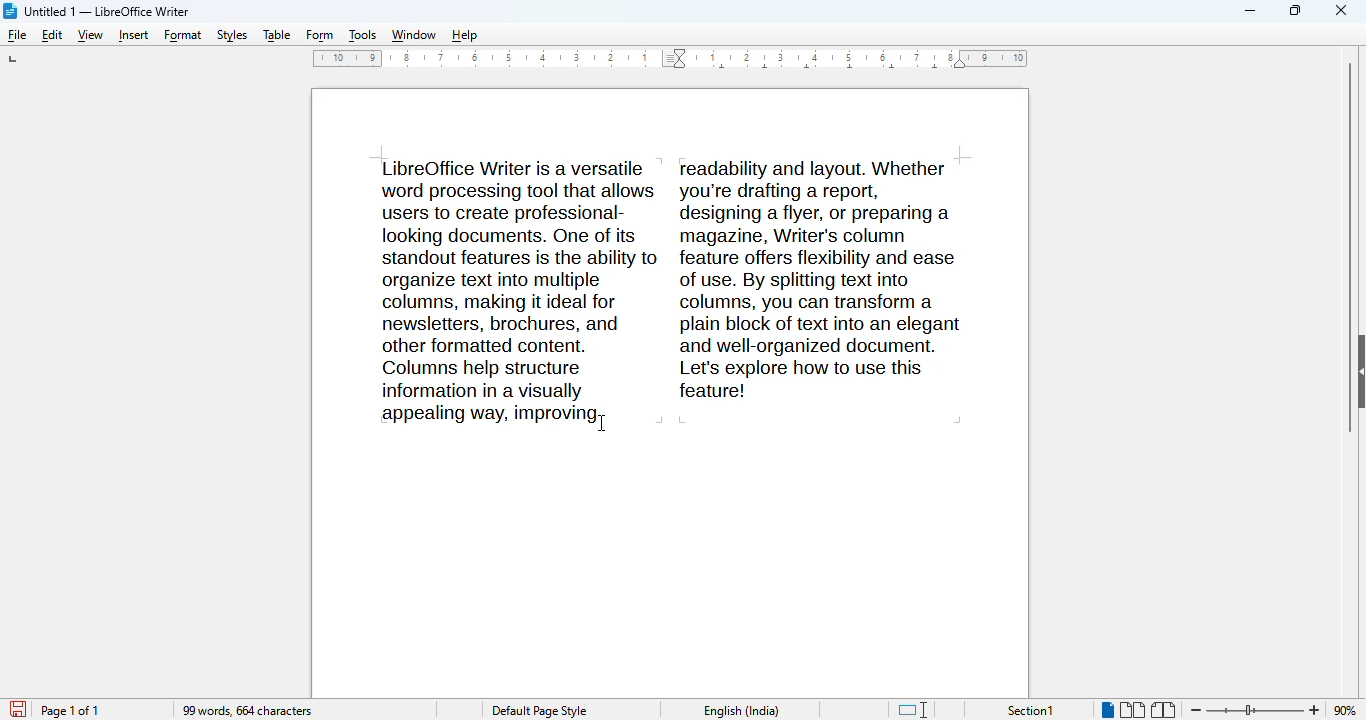 This screenshot has height=720, width=1366. Describe the element at coordinates (16, 35) in the screenshot. I see `file` at that location.